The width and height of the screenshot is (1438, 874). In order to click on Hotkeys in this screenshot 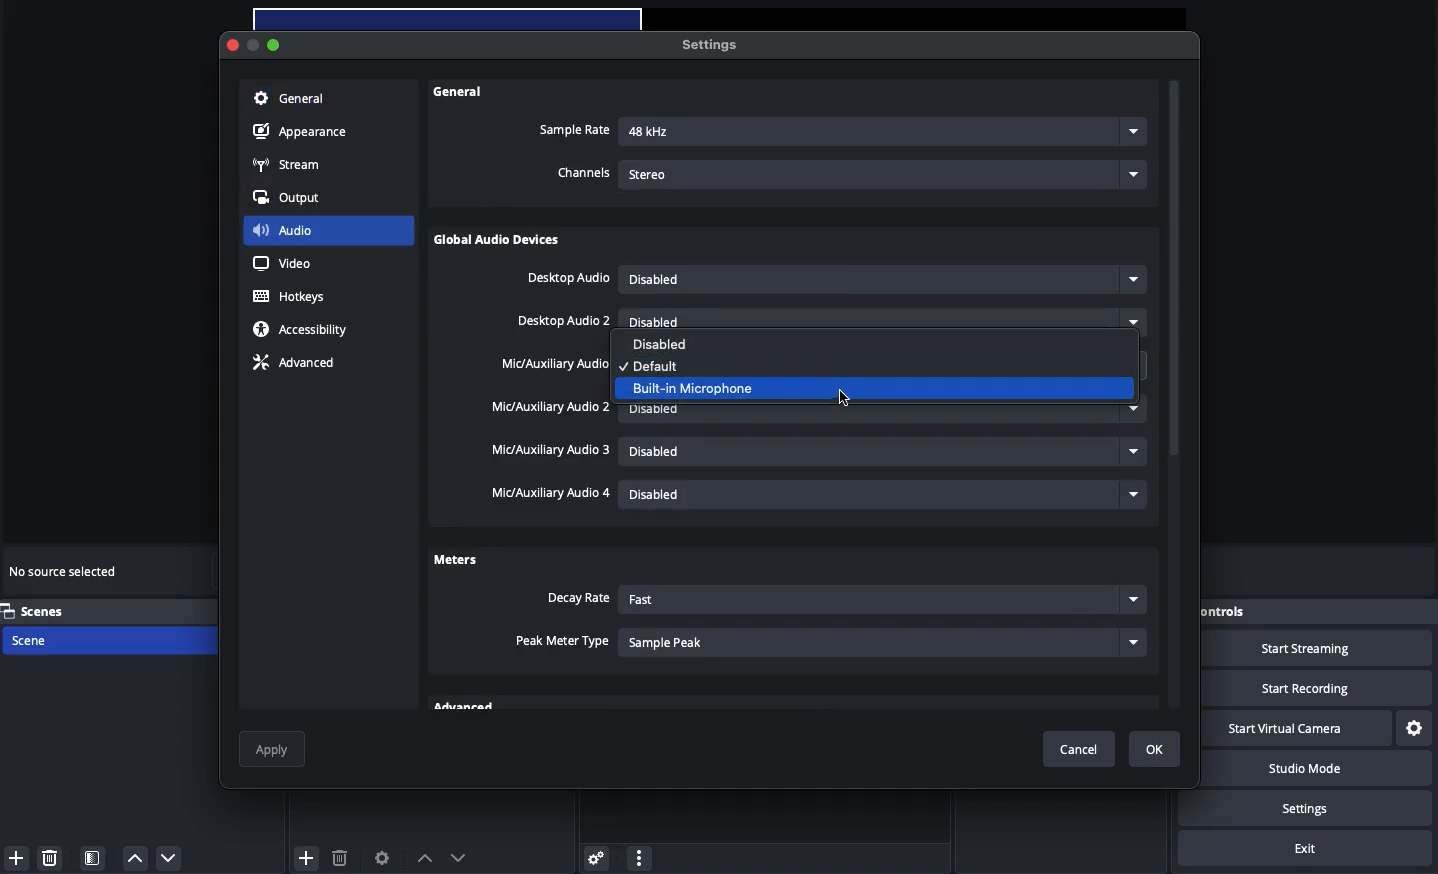, I will do `click(293, 297)`.